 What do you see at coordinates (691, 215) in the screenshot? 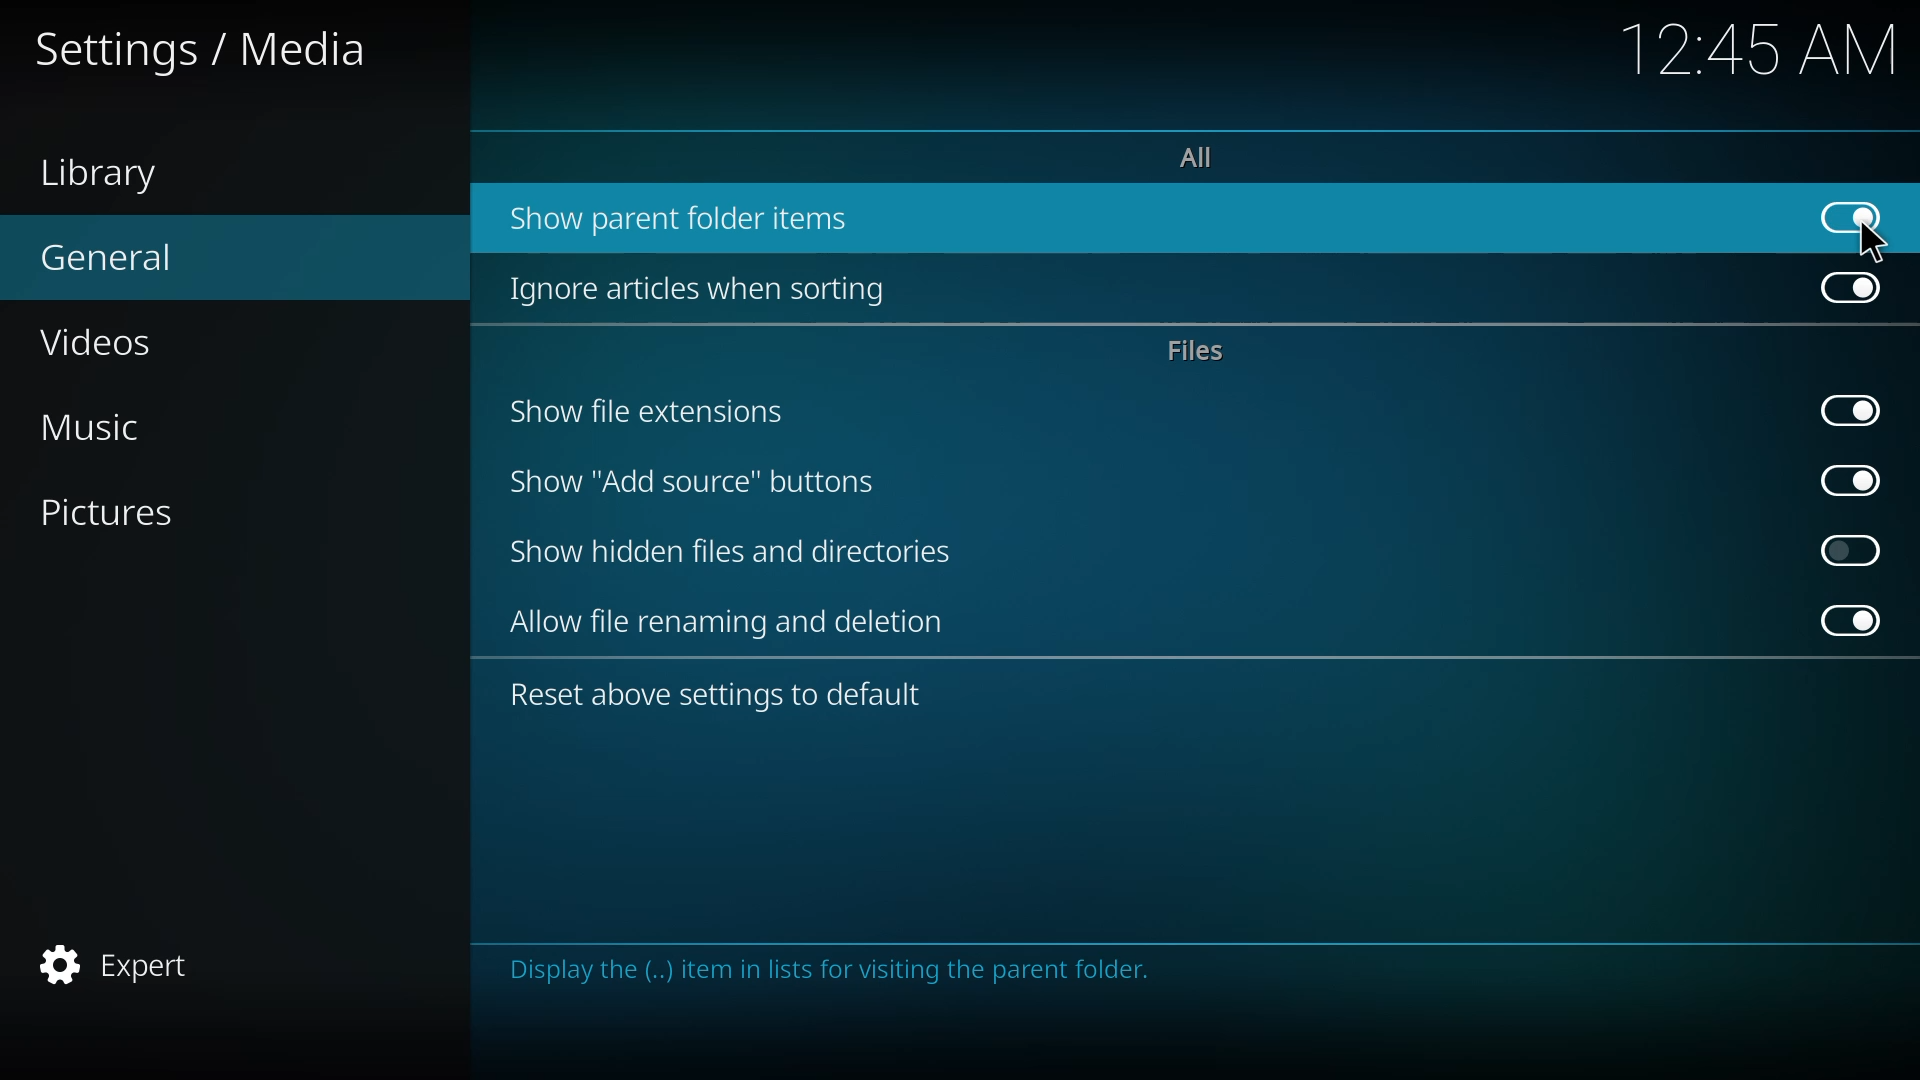
I see `show parent folder items` at bounding box center [691, 215].